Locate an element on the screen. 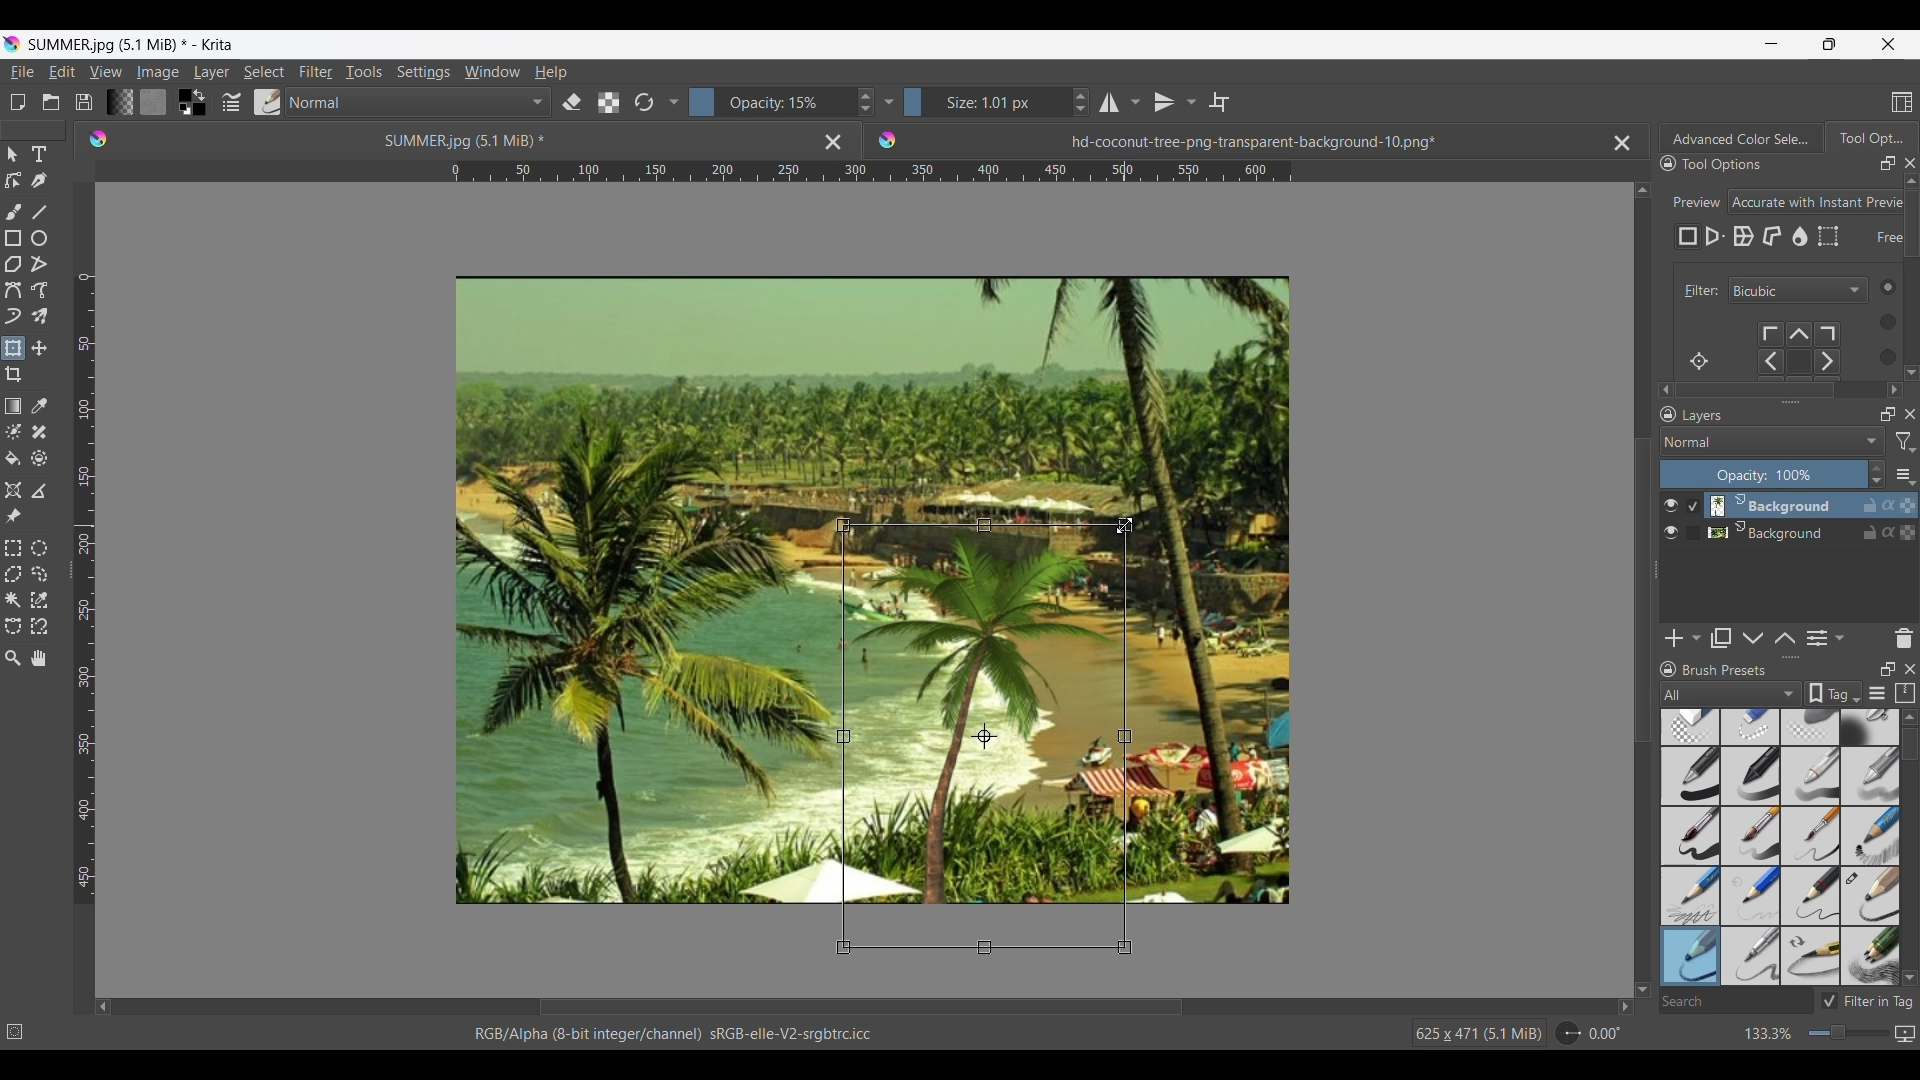 The image size is (1920, 1080). Dynamic brush tool is located at coordinates (13, 316).